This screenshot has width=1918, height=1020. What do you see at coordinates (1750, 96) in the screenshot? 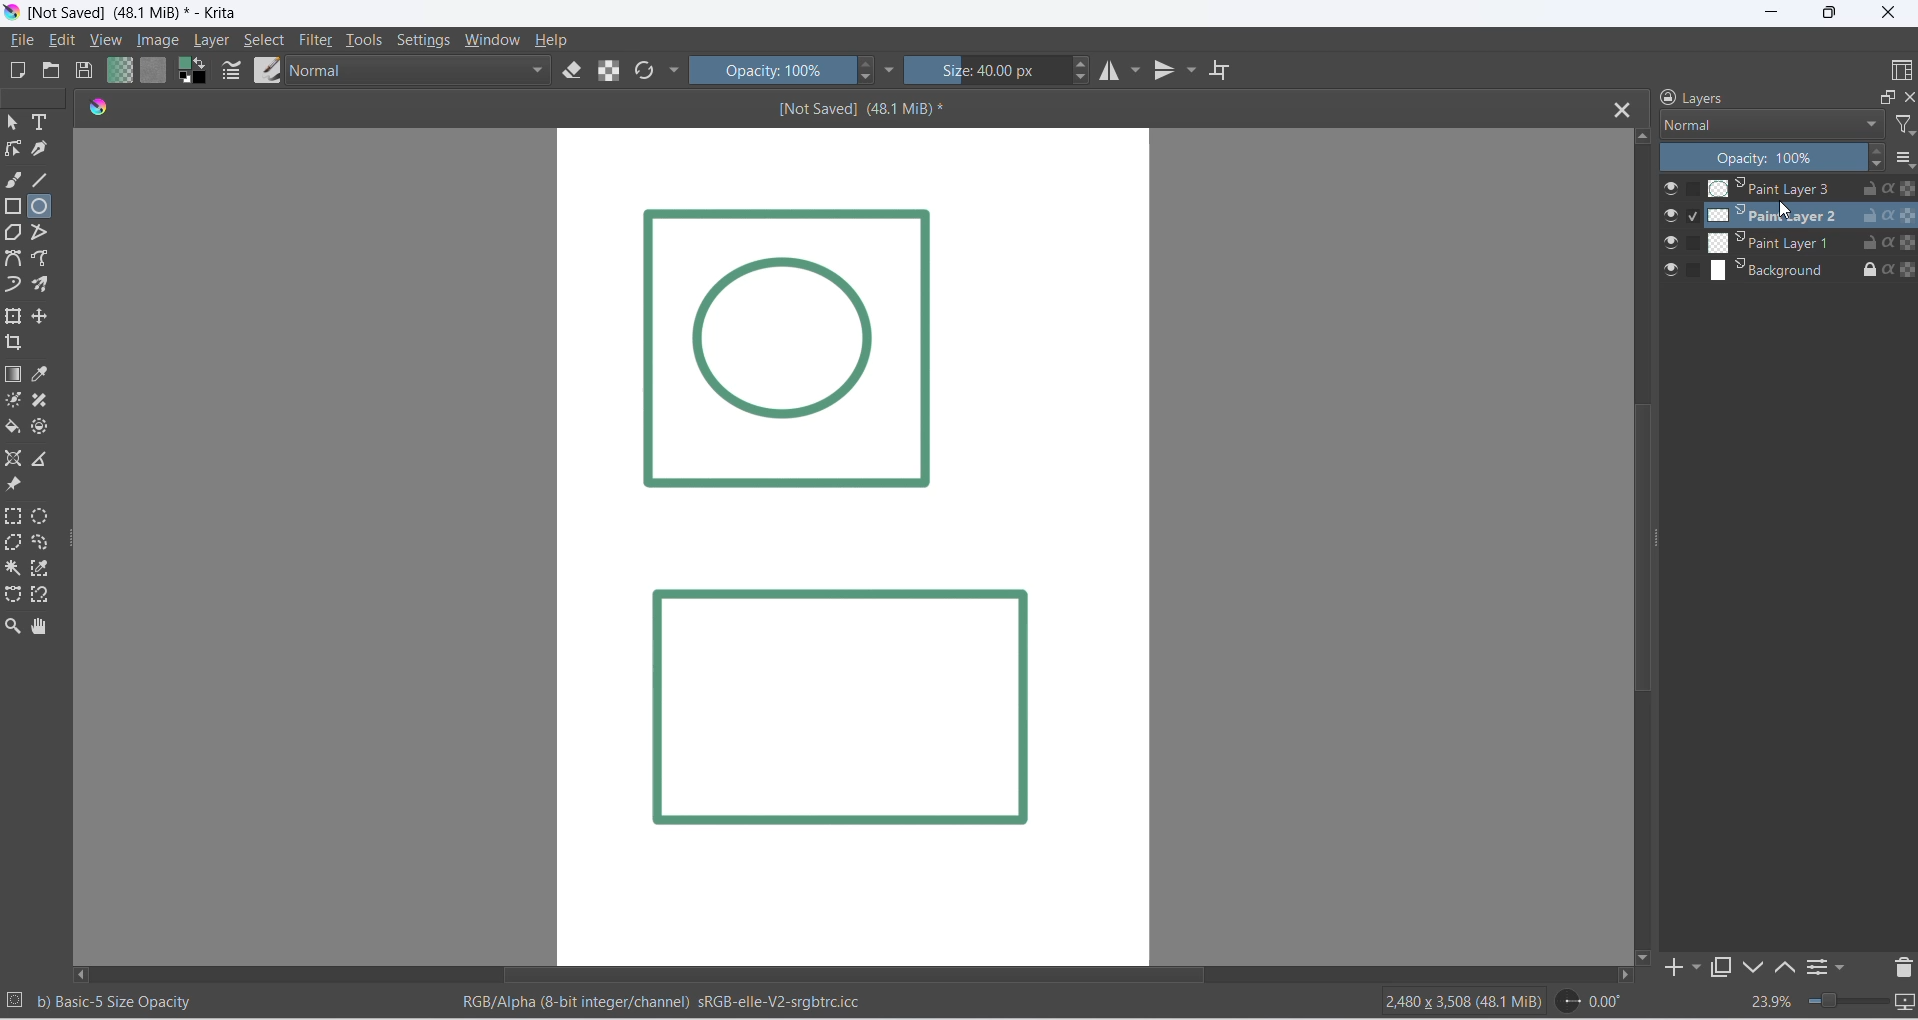
I see `layers heading` at bounding box center [1750, 96].